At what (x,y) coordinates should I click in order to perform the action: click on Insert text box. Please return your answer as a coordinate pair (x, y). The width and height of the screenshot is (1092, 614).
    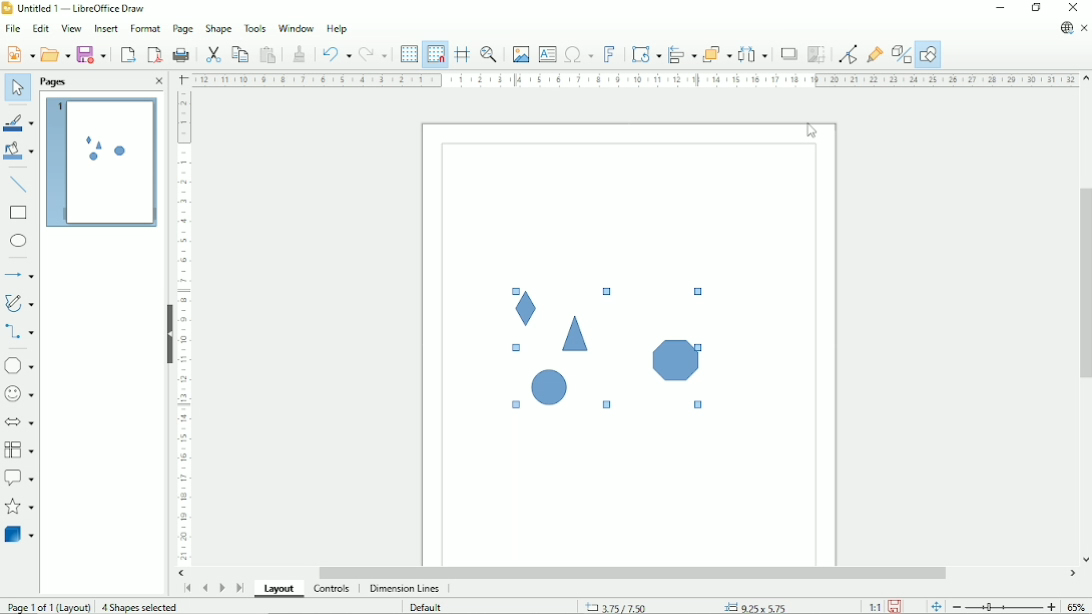
    Looking at the image, I should click on (547, 54).